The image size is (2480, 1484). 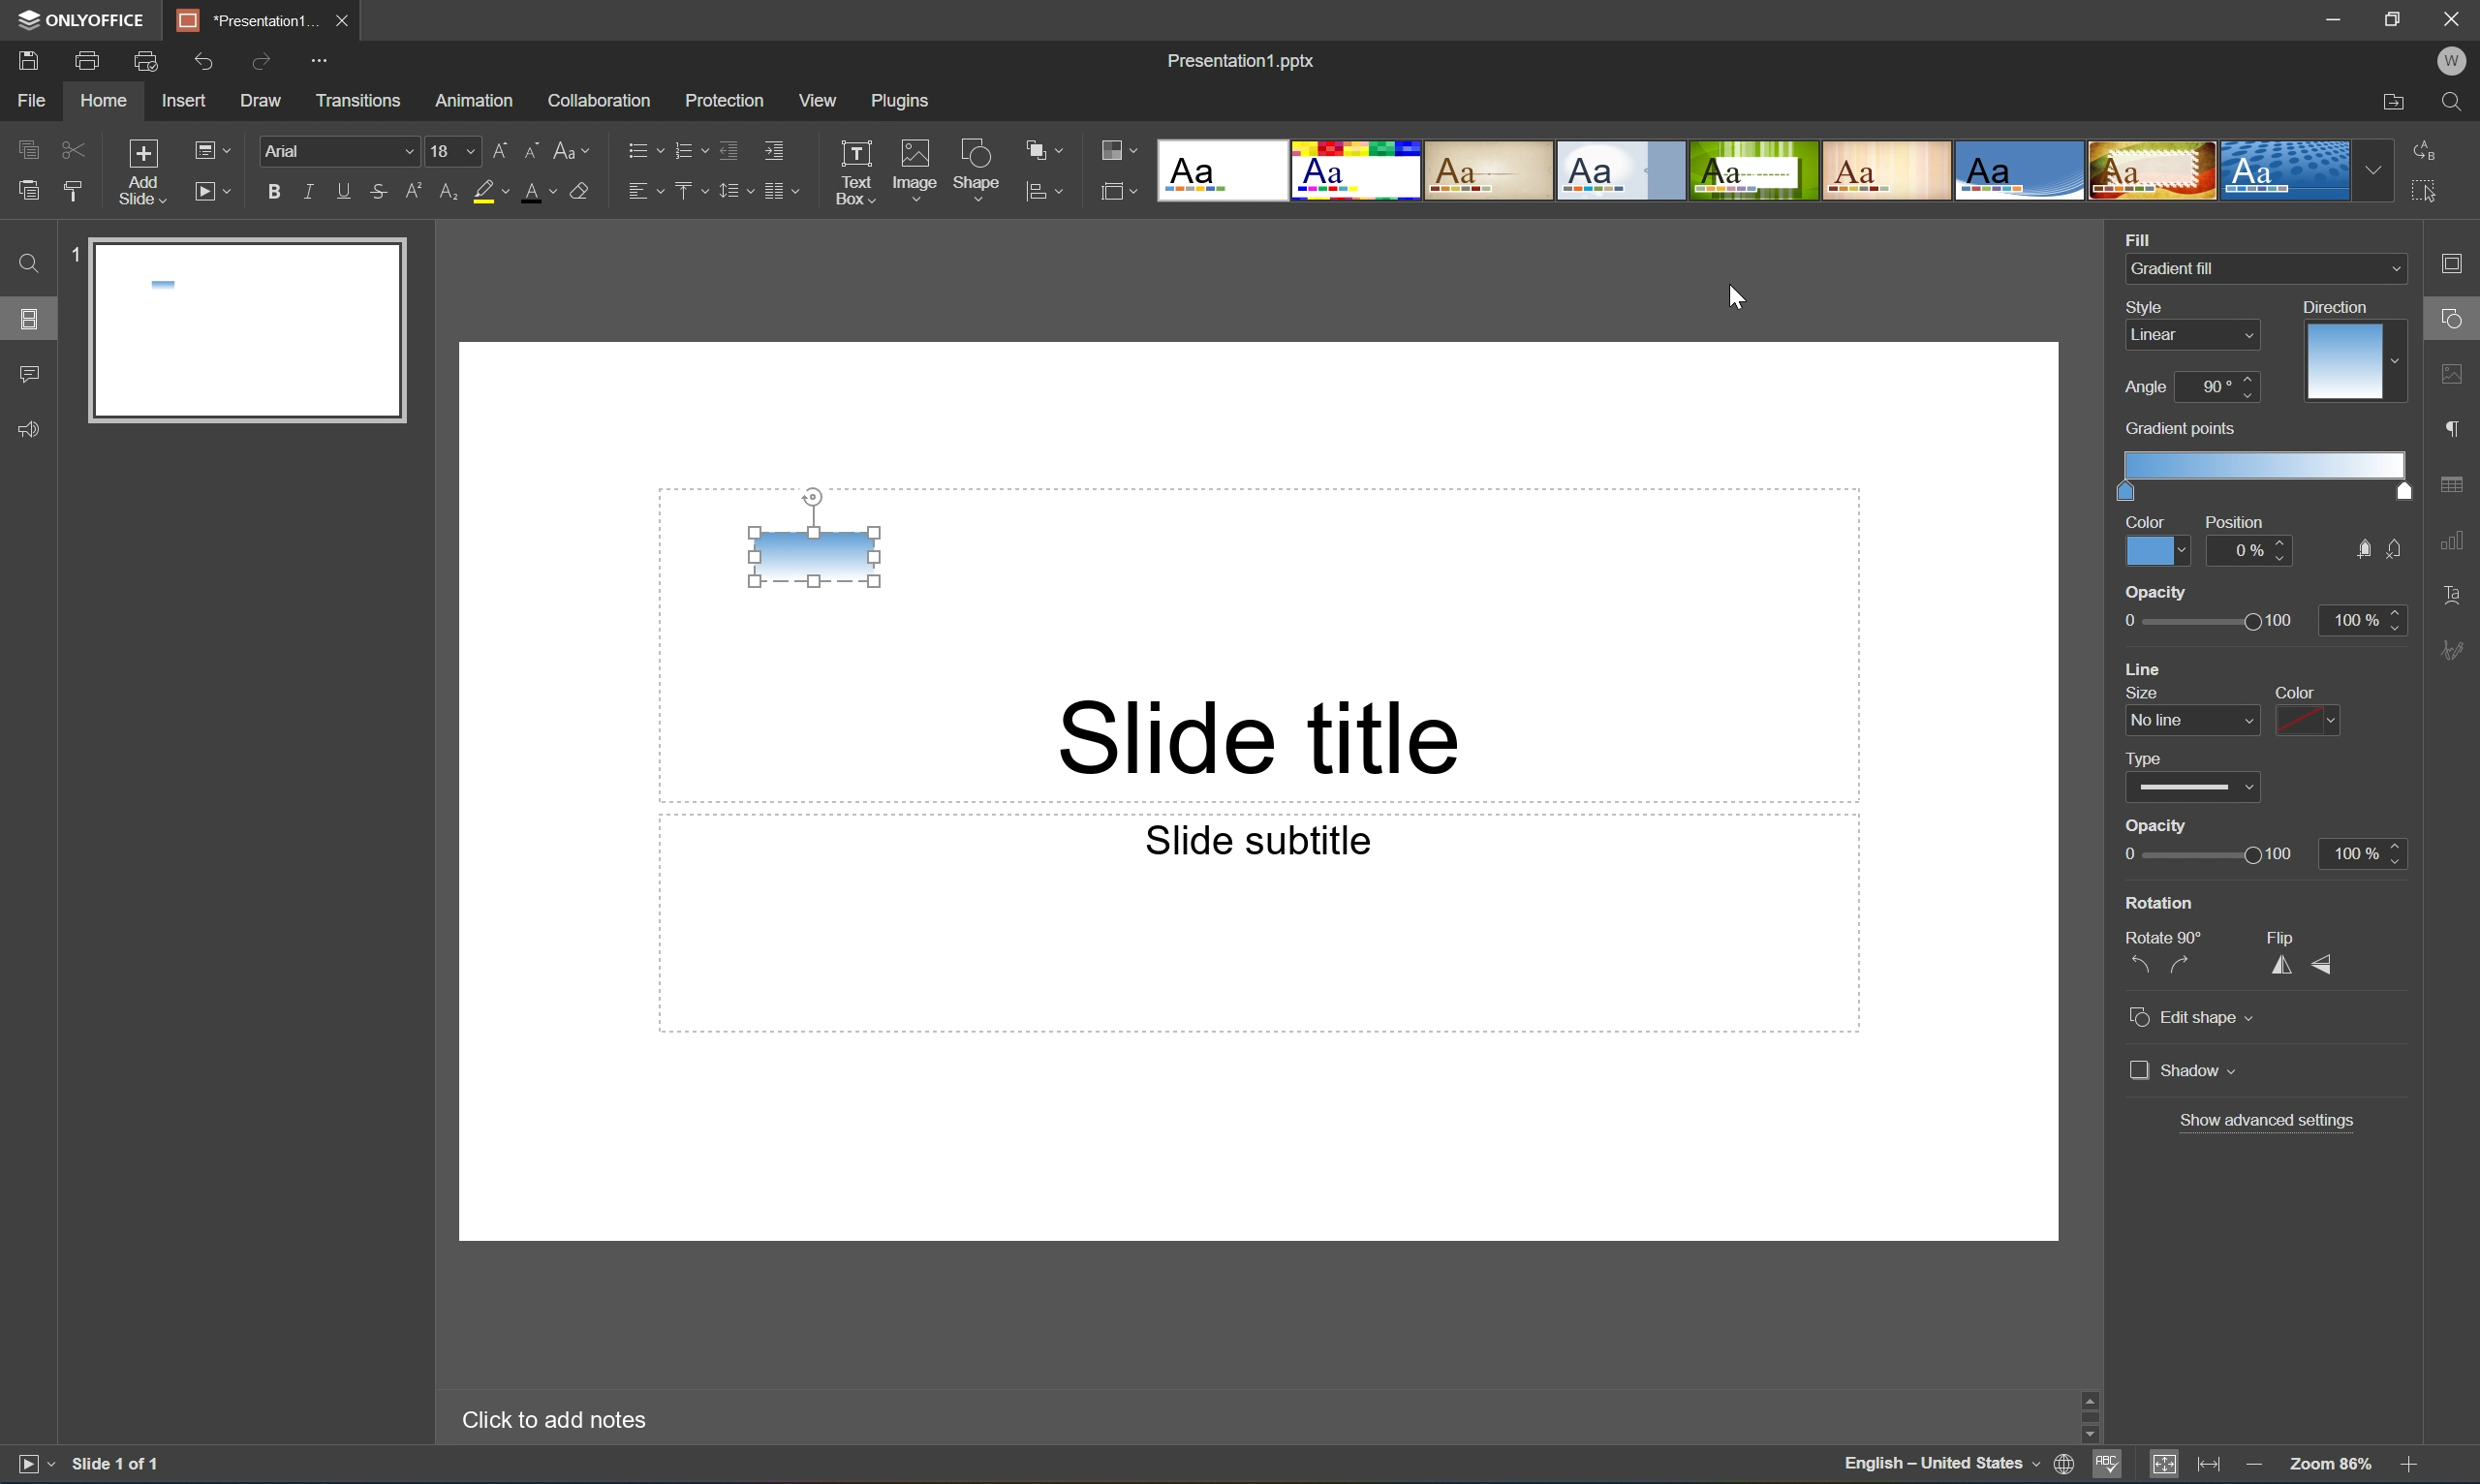 What do you see at coordinates (2148, 306) in the screenshot?
I see `Style` at bounding box center [2148, 306].